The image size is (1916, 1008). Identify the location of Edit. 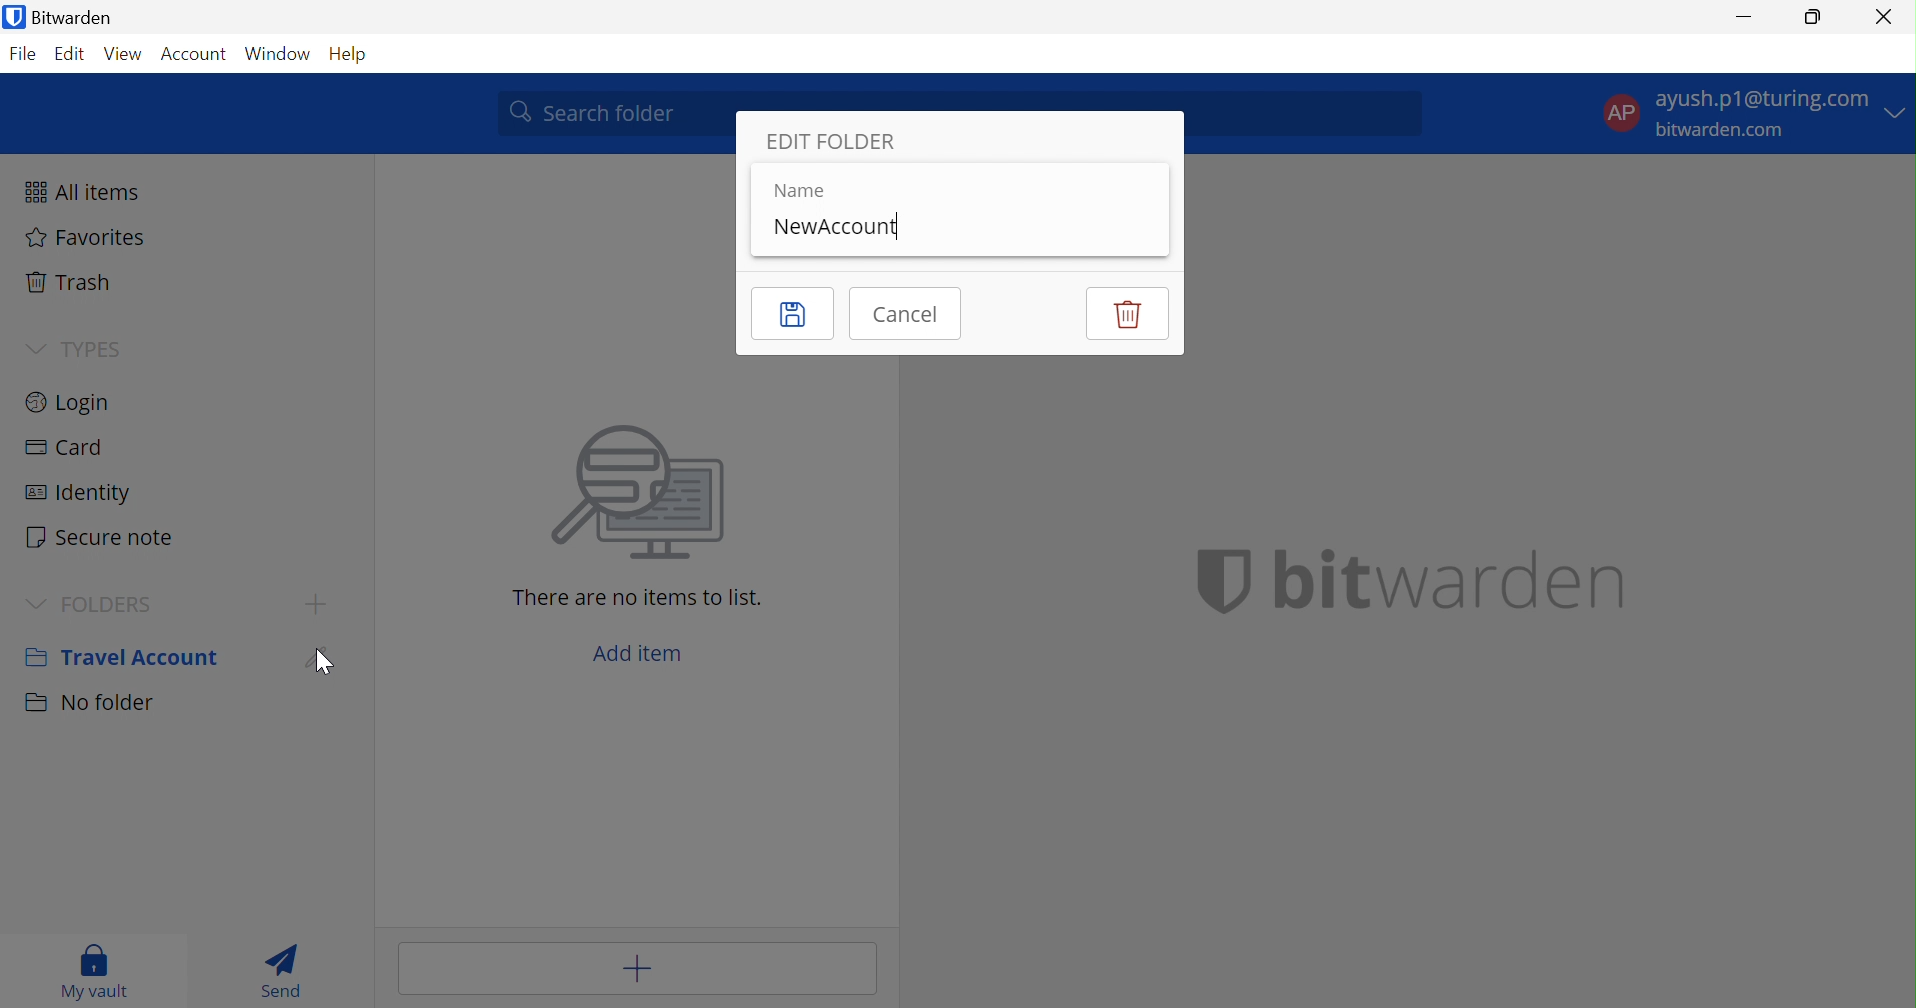
(71, 56).